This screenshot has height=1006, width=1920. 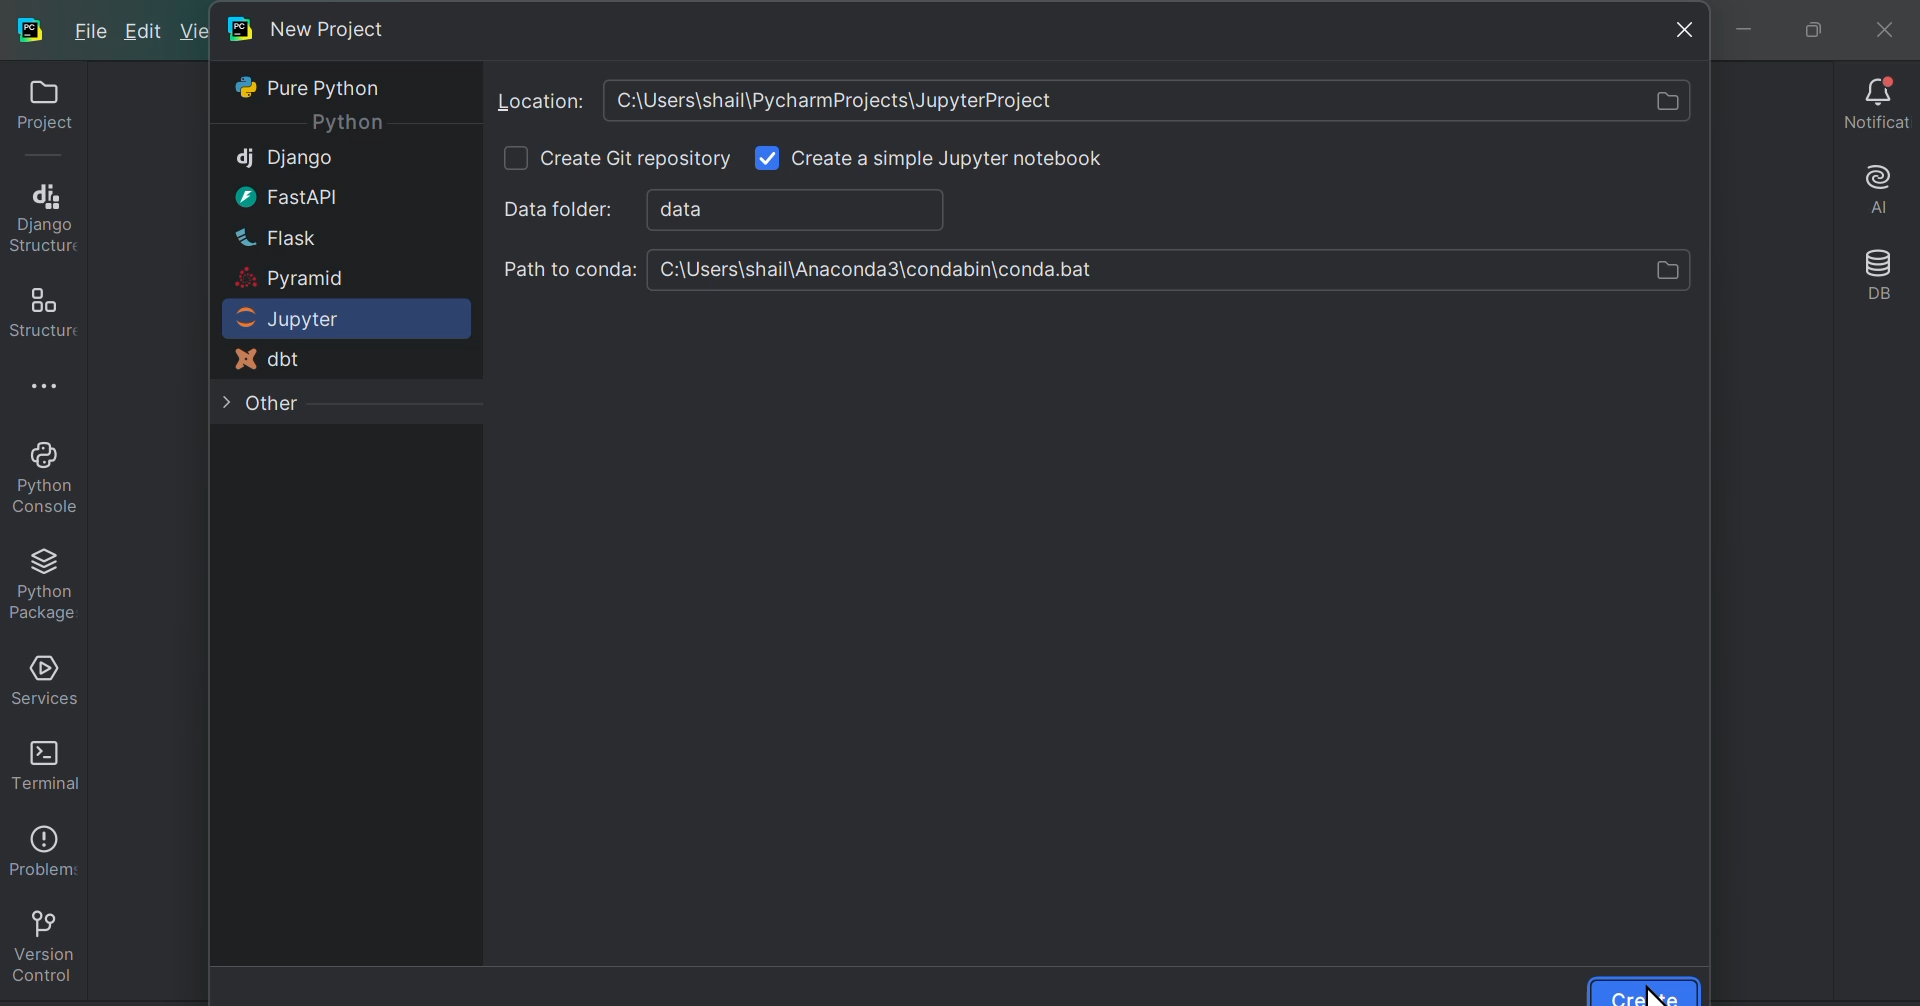 I want to click on Projects, so click(x=37, y=111).